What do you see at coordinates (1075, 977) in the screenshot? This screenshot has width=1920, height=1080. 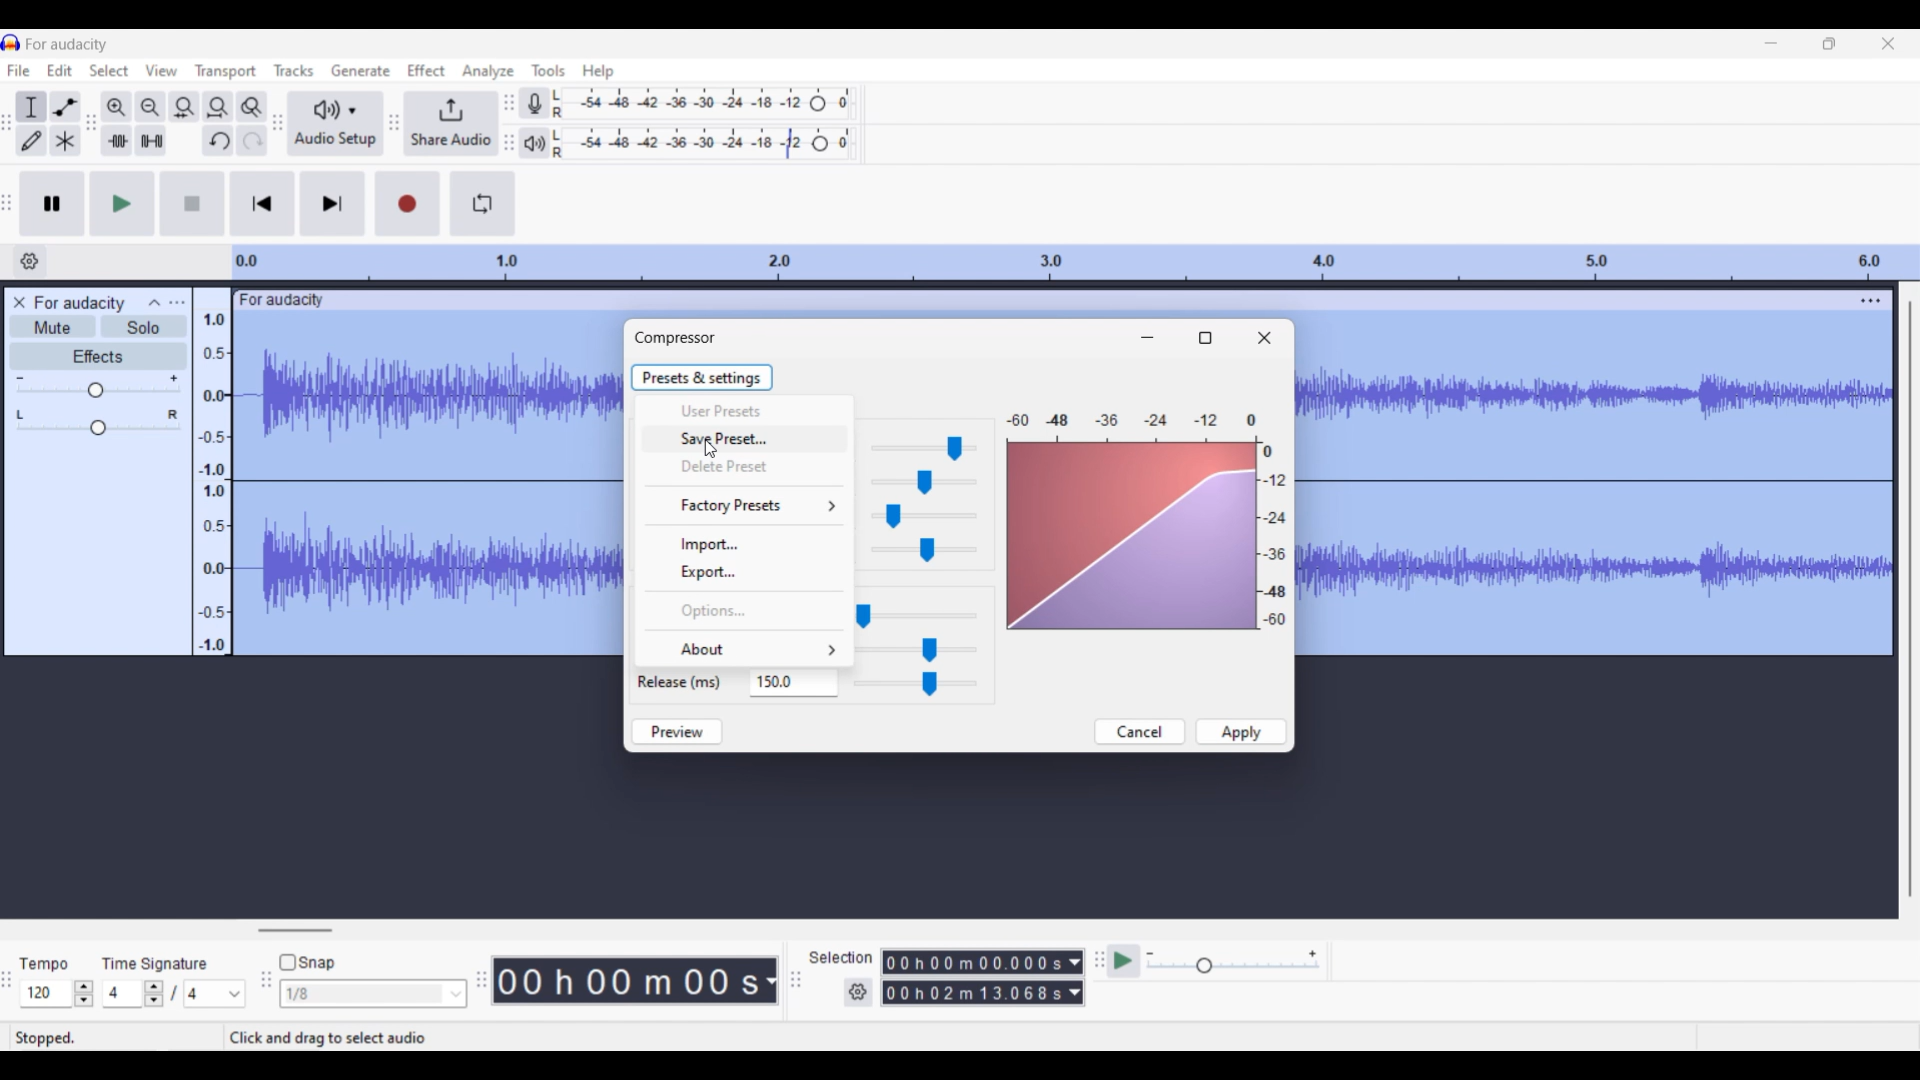 I see `Duration measurement` at bounding box center [1075, 977].